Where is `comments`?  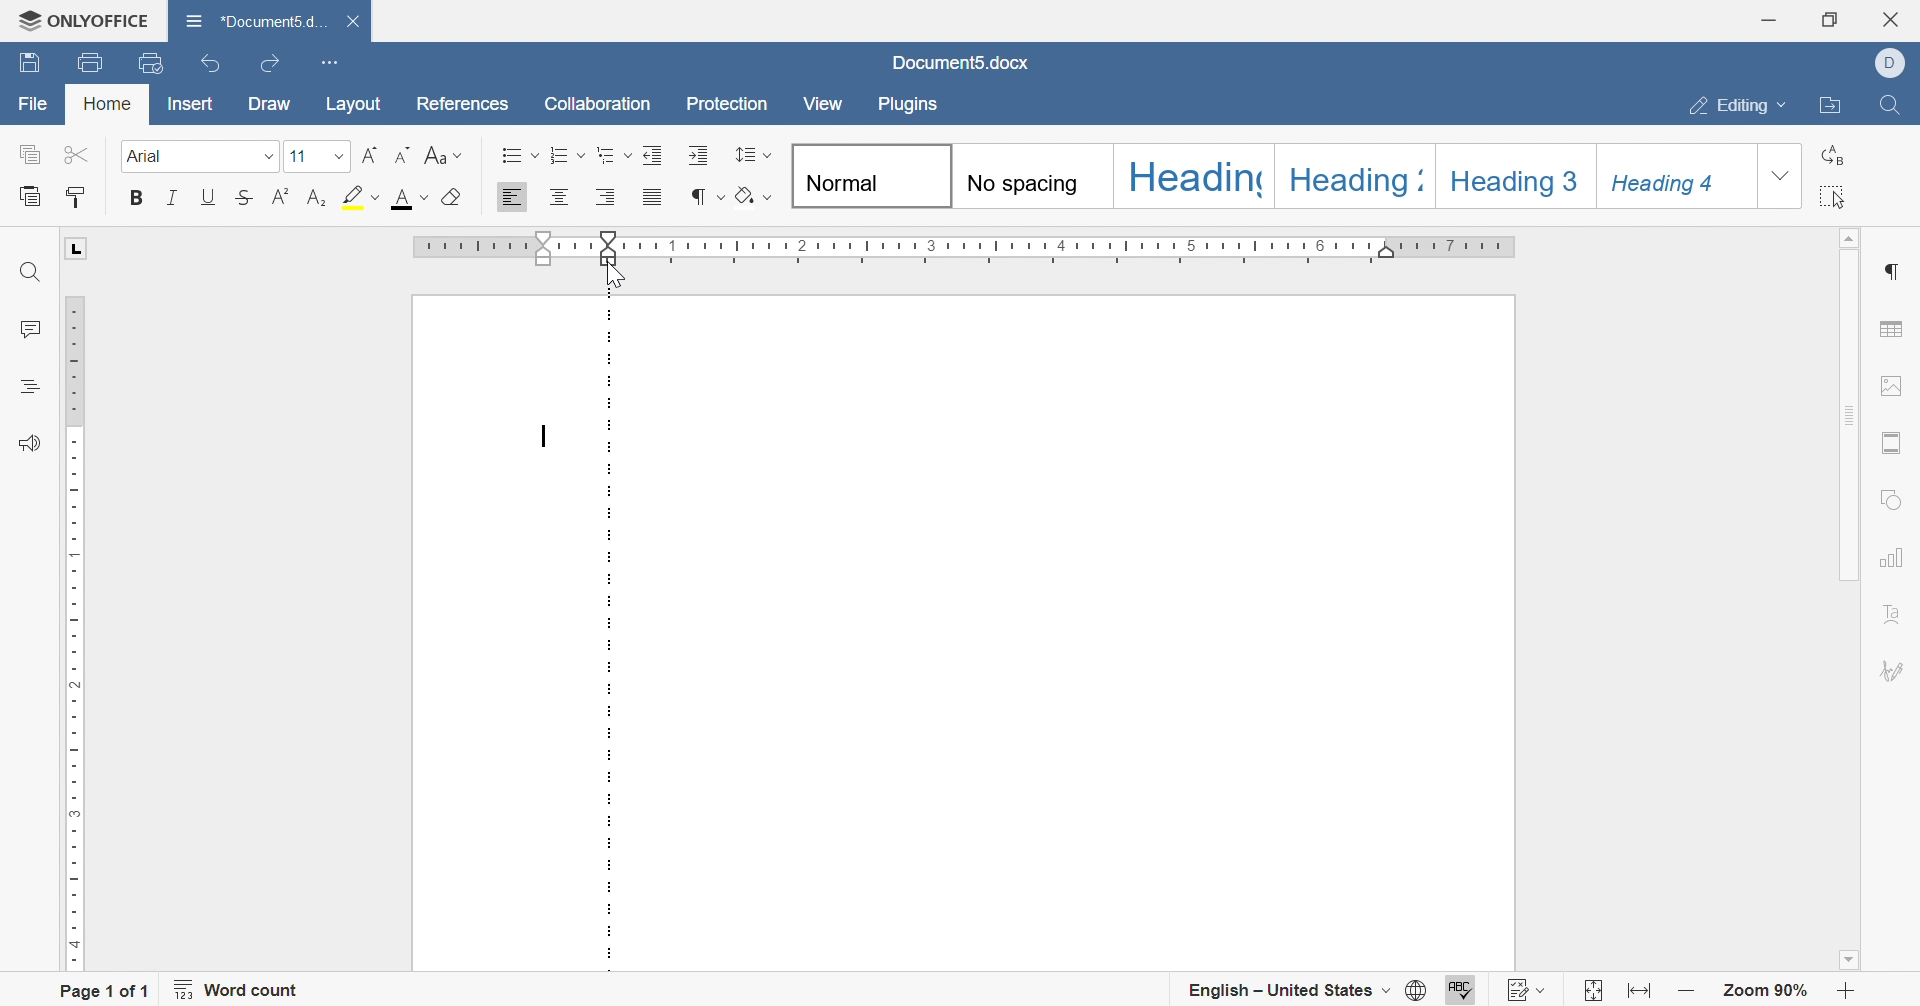 comments is located at coordinates (29, 327).